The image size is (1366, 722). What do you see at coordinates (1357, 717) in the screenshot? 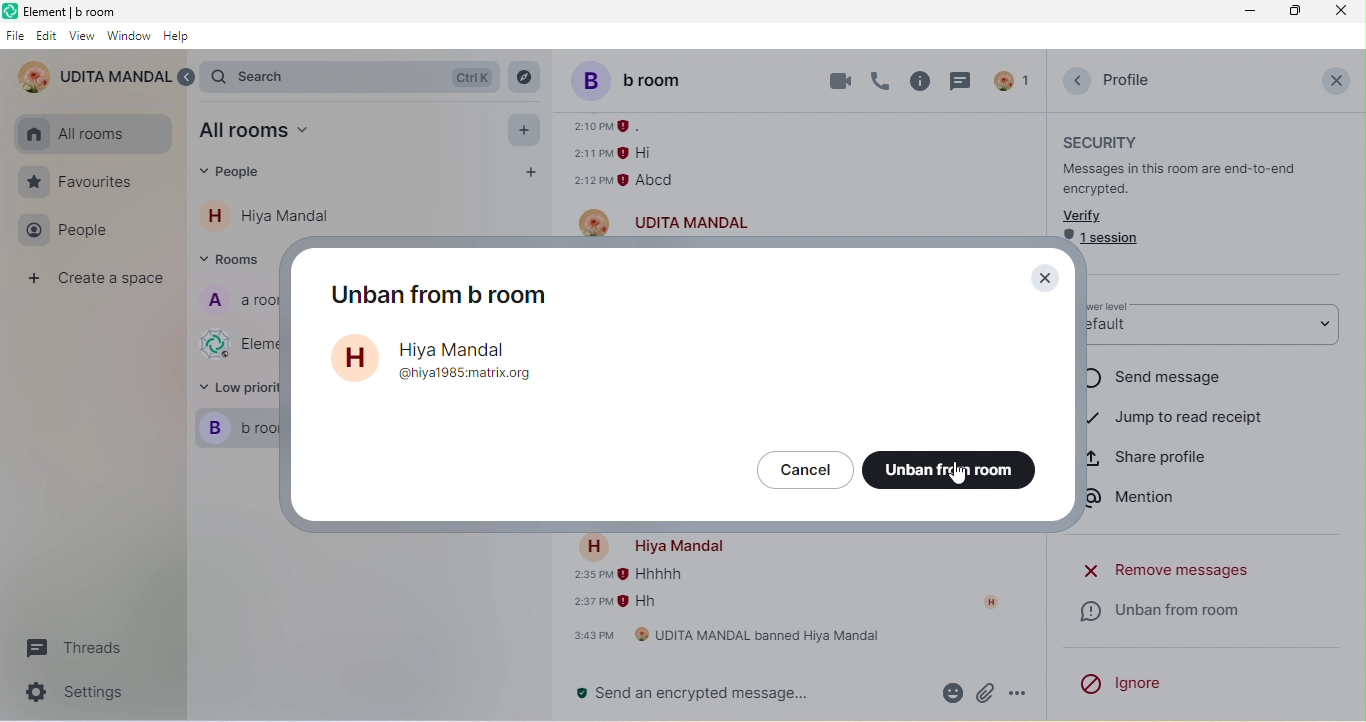
I see `scroll down` at bounding box center [1357, 717].